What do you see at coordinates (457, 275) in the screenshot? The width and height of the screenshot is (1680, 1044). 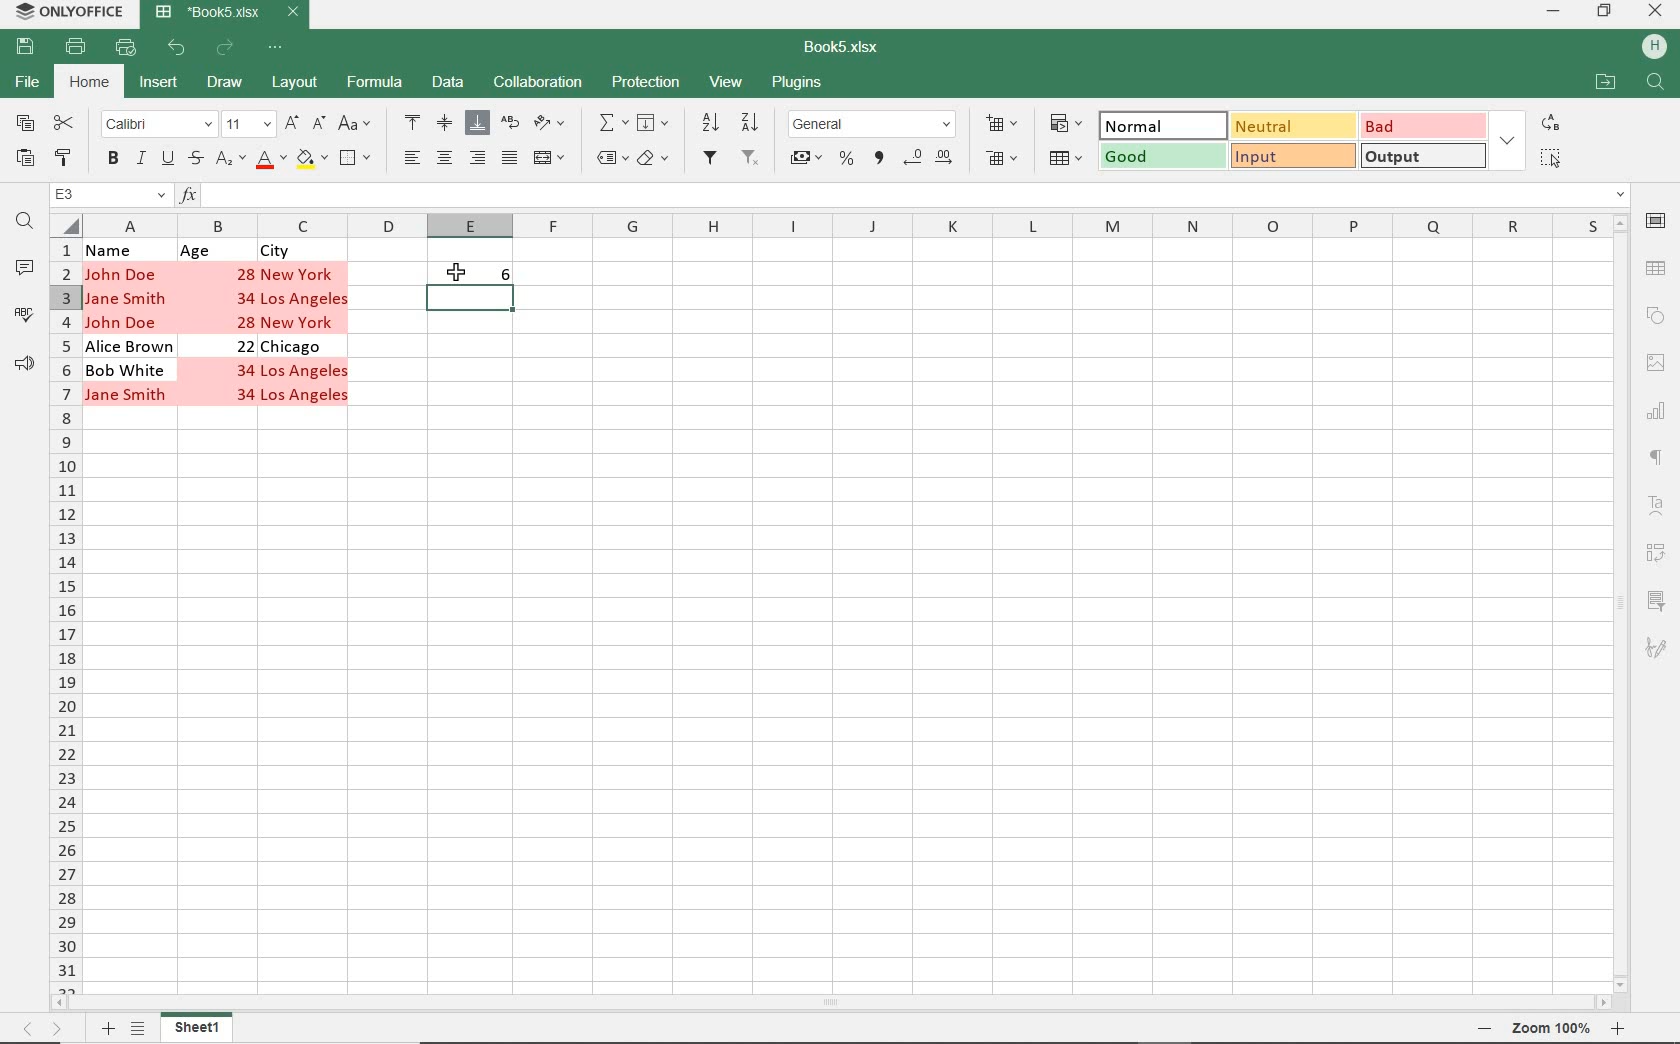 I see `CURSOR on Selected cell` at bounding box center [457, 275].